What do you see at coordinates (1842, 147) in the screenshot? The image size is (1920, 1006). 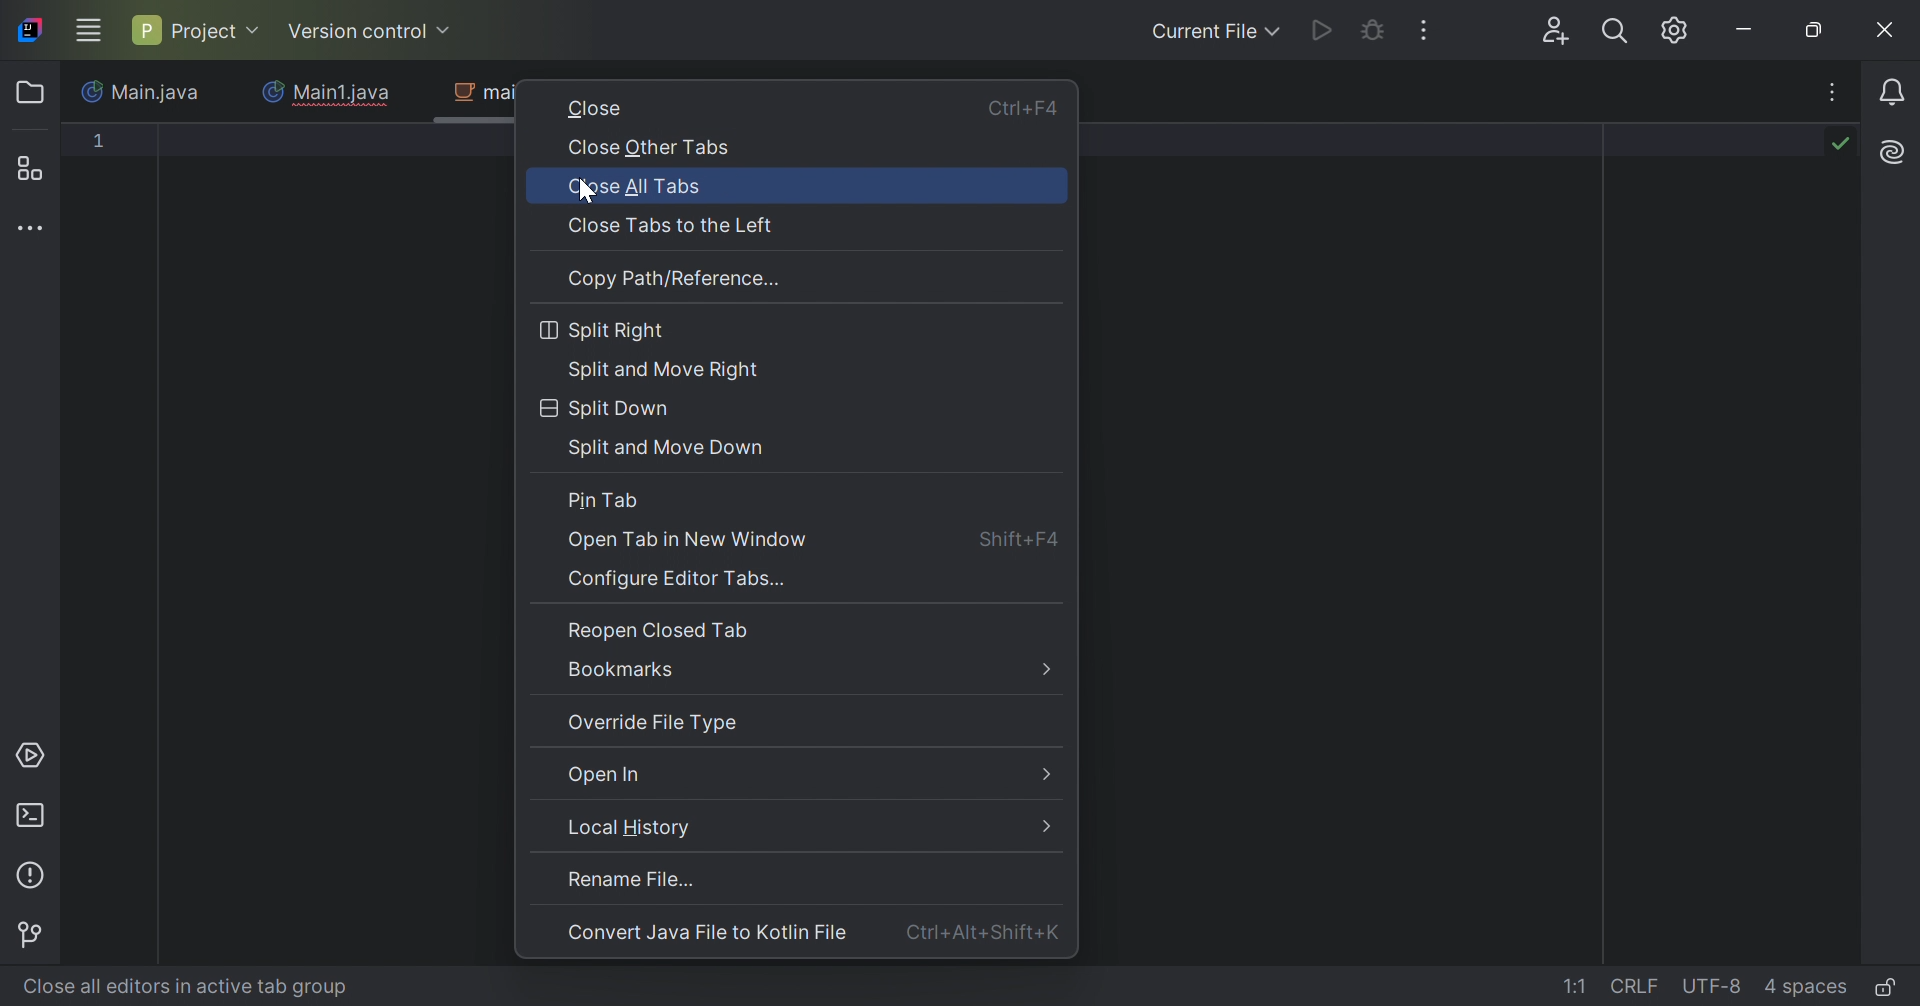 I see `No problems found` at bounding box center [1842, 147].